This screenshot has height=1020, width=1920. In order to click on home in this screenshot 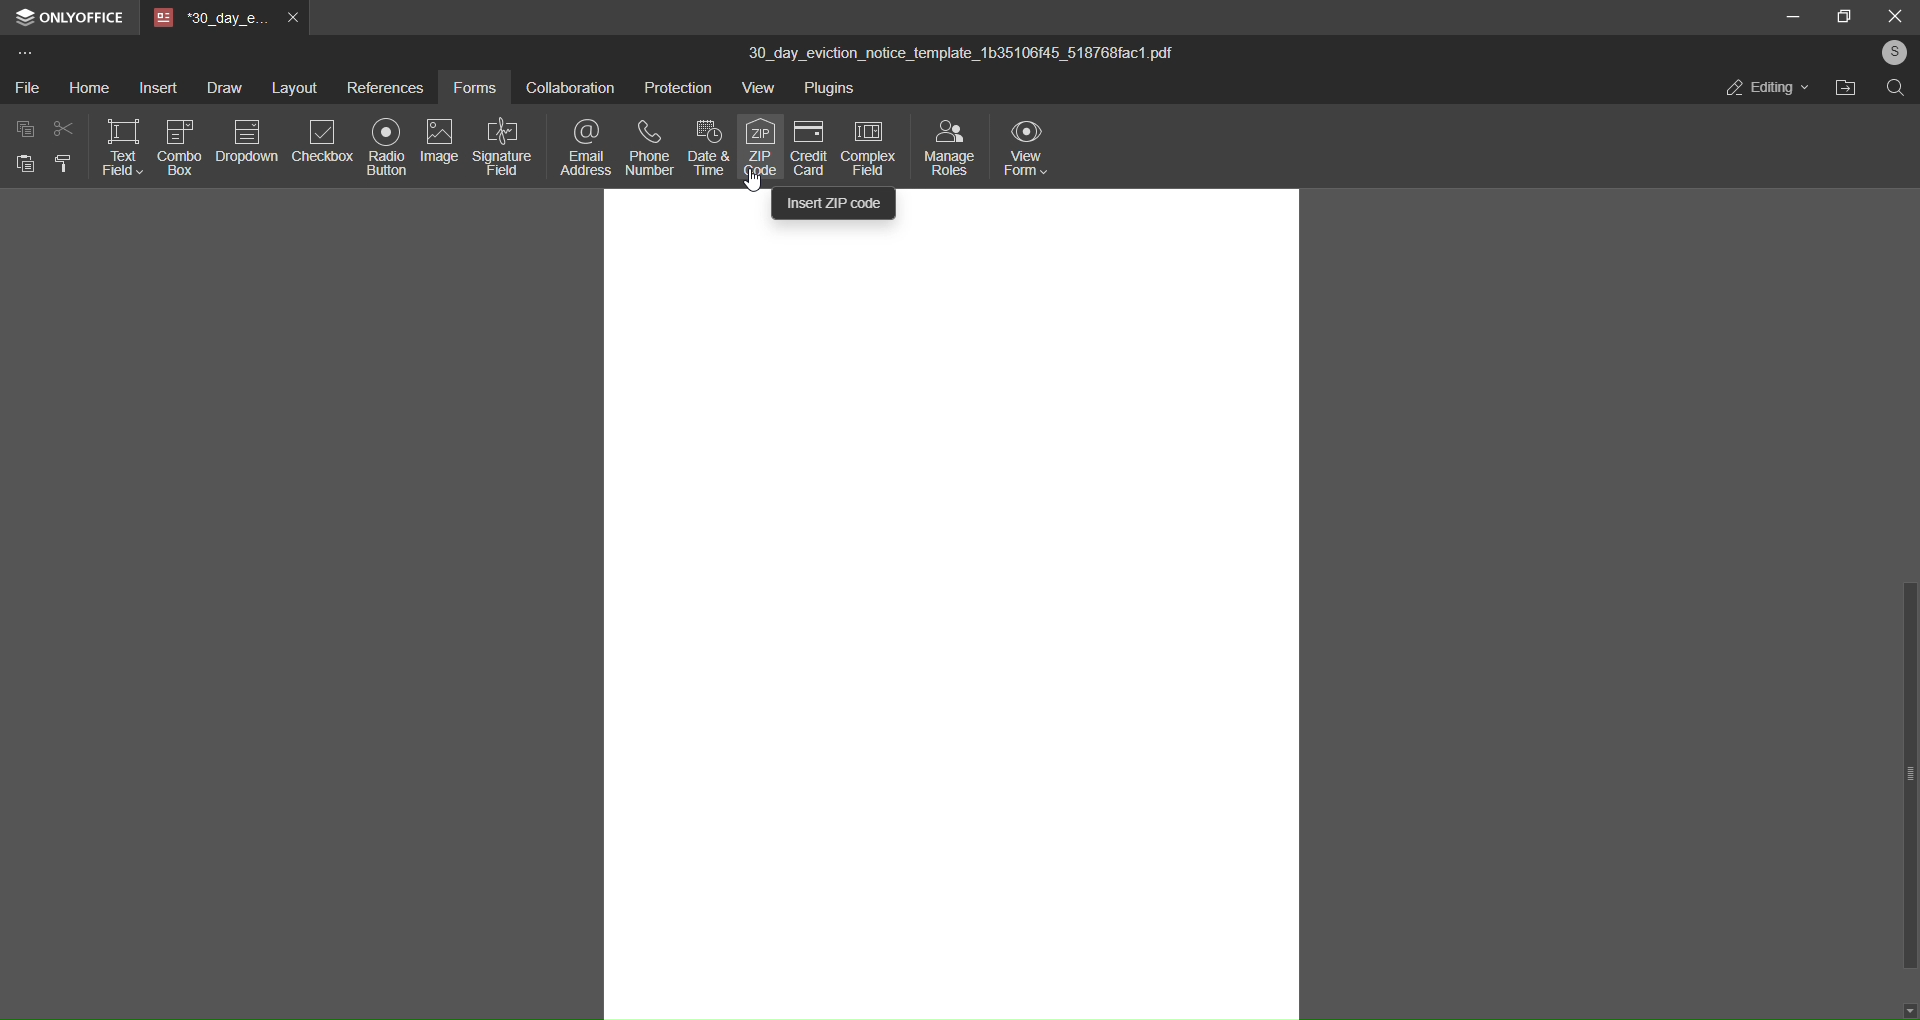, I will do `click(88, 89)`.